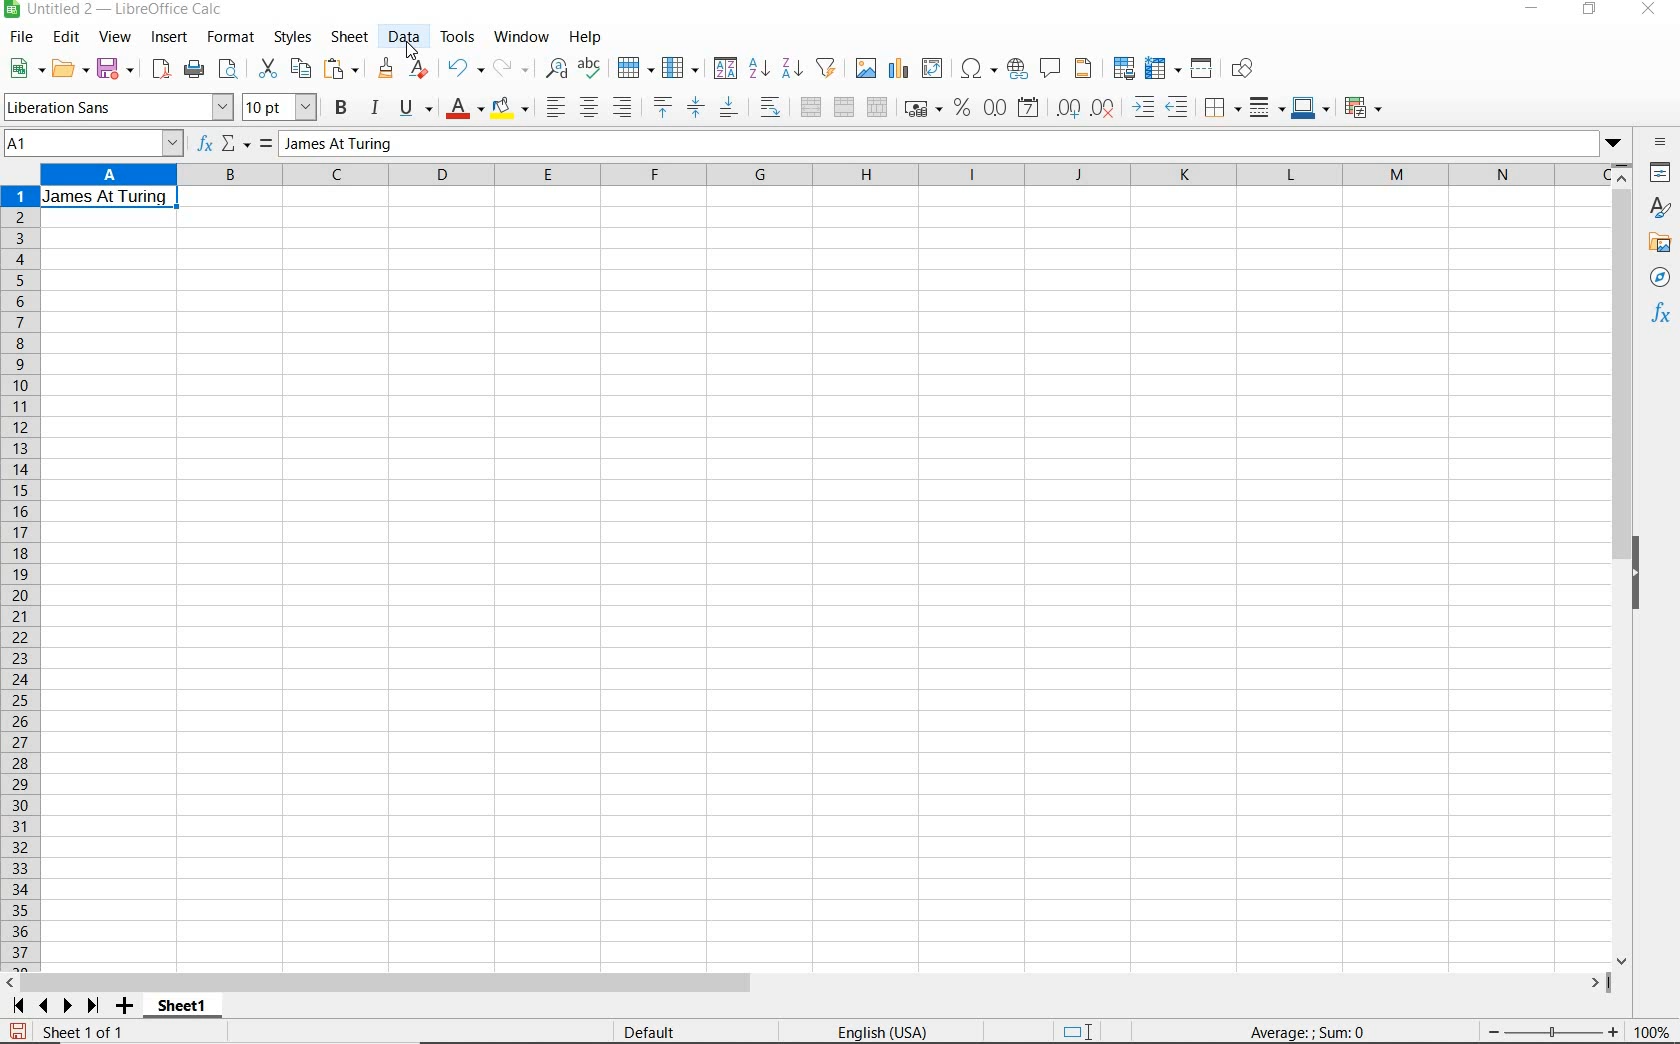  What do you see at coordinates (878, 106) in the screenshot?
I see `unmerge cells` at bounding box center [878, 106].